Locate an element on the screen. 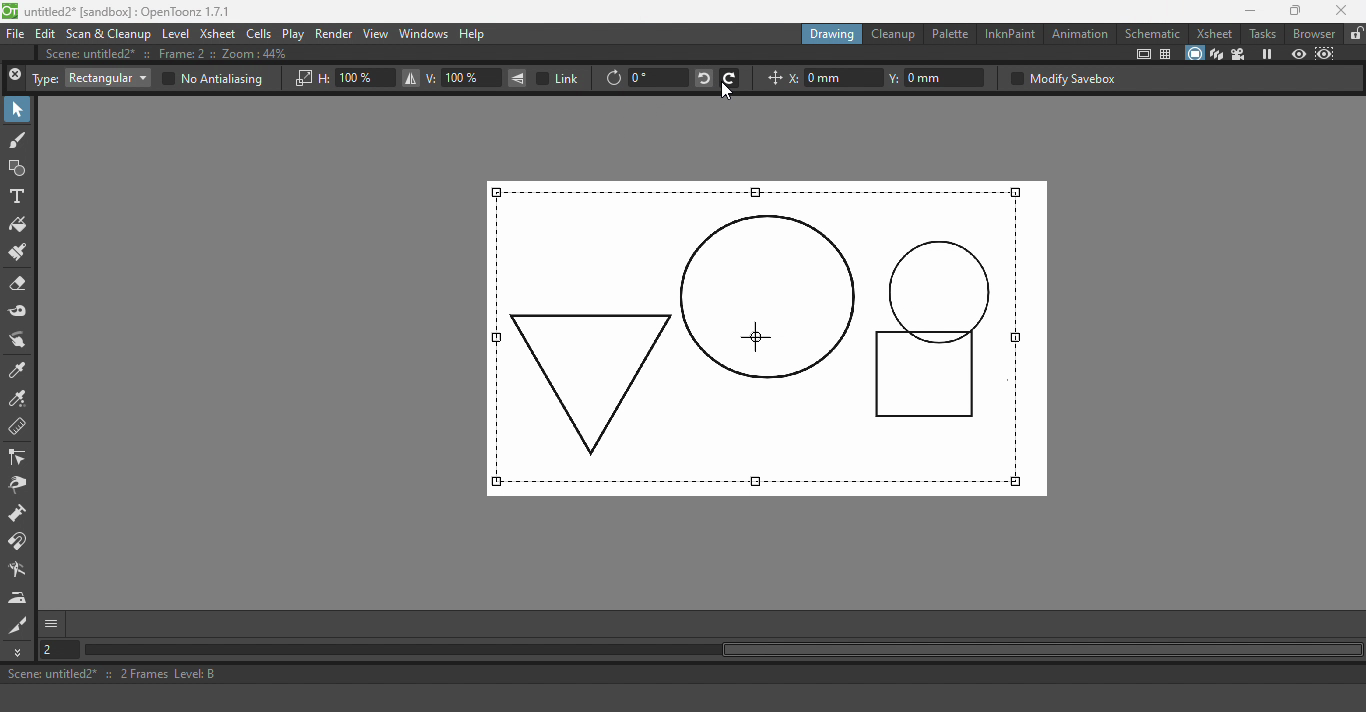 Image resolution: width=1366 pixels, height=712 pixels. Flip selection vertically is located at coordinates (518, 78).